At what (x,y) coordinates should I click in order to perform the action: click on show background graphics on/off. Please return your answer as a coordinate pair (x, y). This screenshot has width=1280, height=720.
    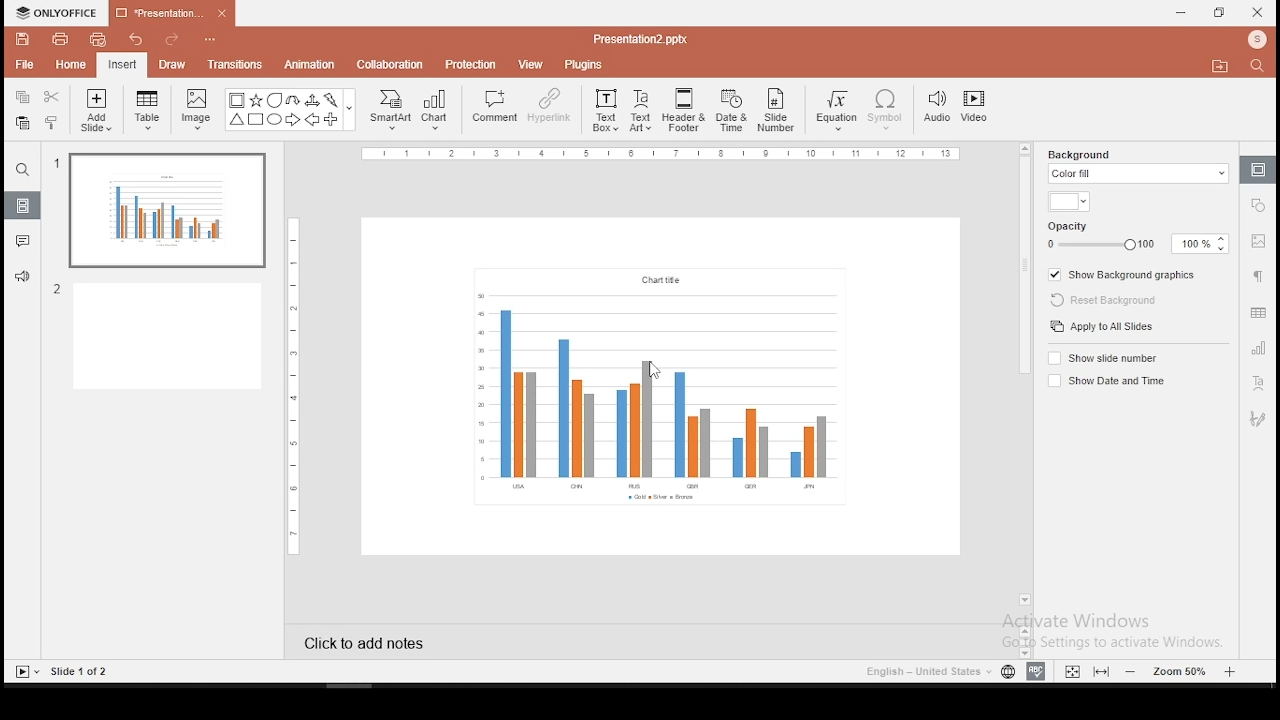
    Looking at the image, I should click on (1122, 275).